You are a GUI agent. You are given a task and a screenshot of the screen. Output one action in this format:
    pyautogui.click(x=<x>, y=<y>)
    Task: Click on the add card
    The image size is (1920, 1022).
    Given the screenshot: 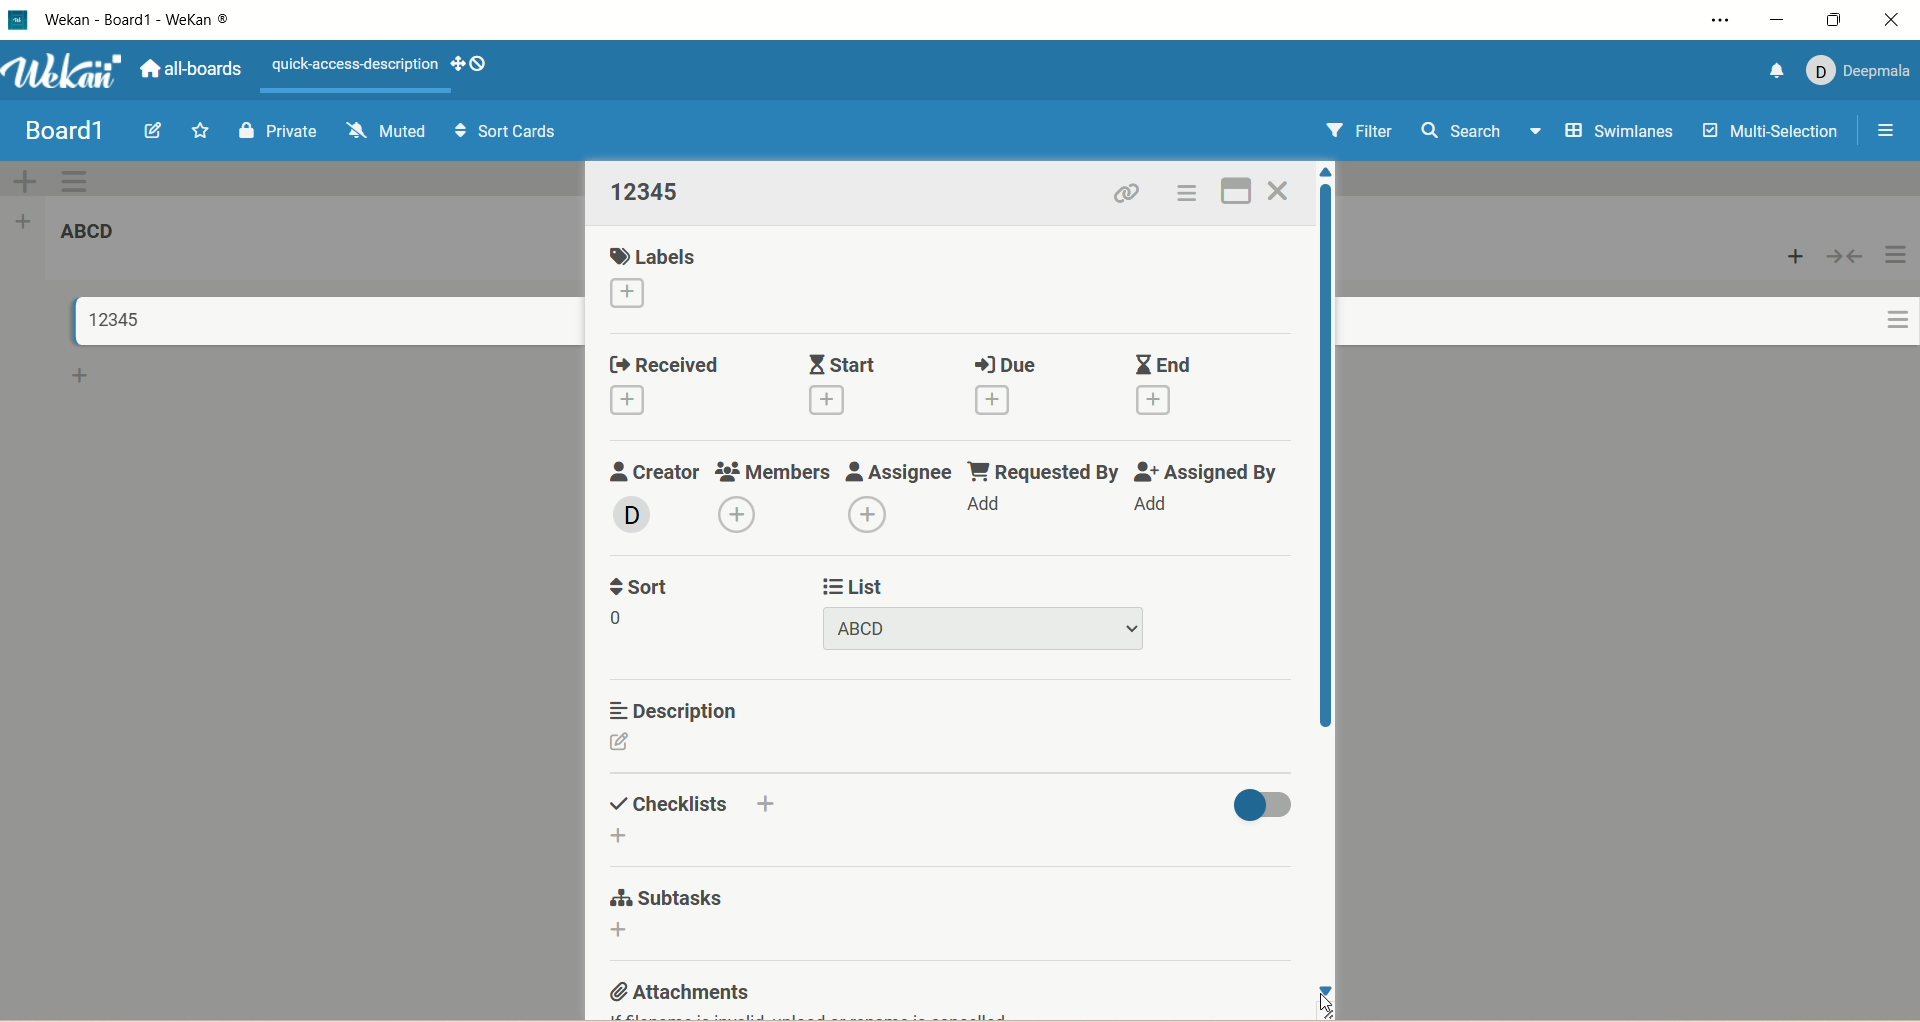 What is the action you would take?
    pyautogui.click(x=1796, y=257)
    